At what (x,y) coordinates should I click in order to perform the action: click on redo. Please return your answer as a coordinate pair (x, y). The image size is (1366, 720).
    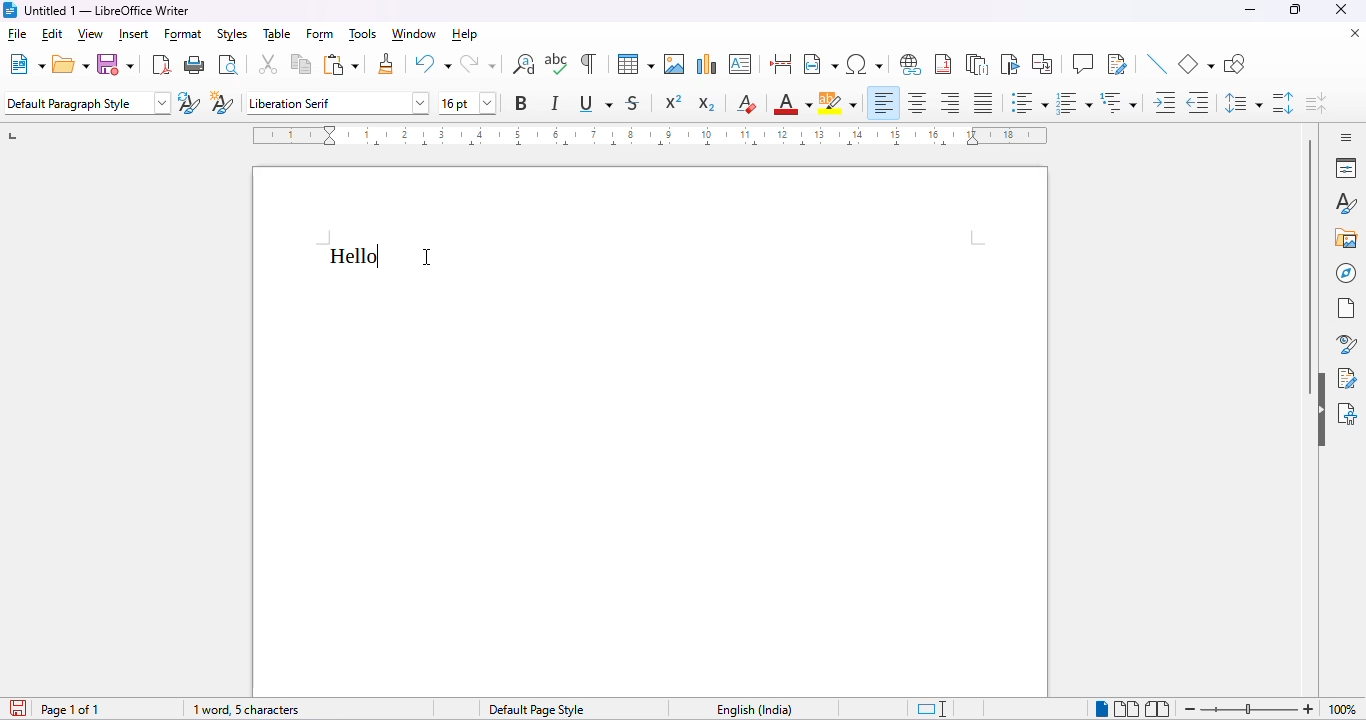
    Looking at the image, I should click on (480, 64).